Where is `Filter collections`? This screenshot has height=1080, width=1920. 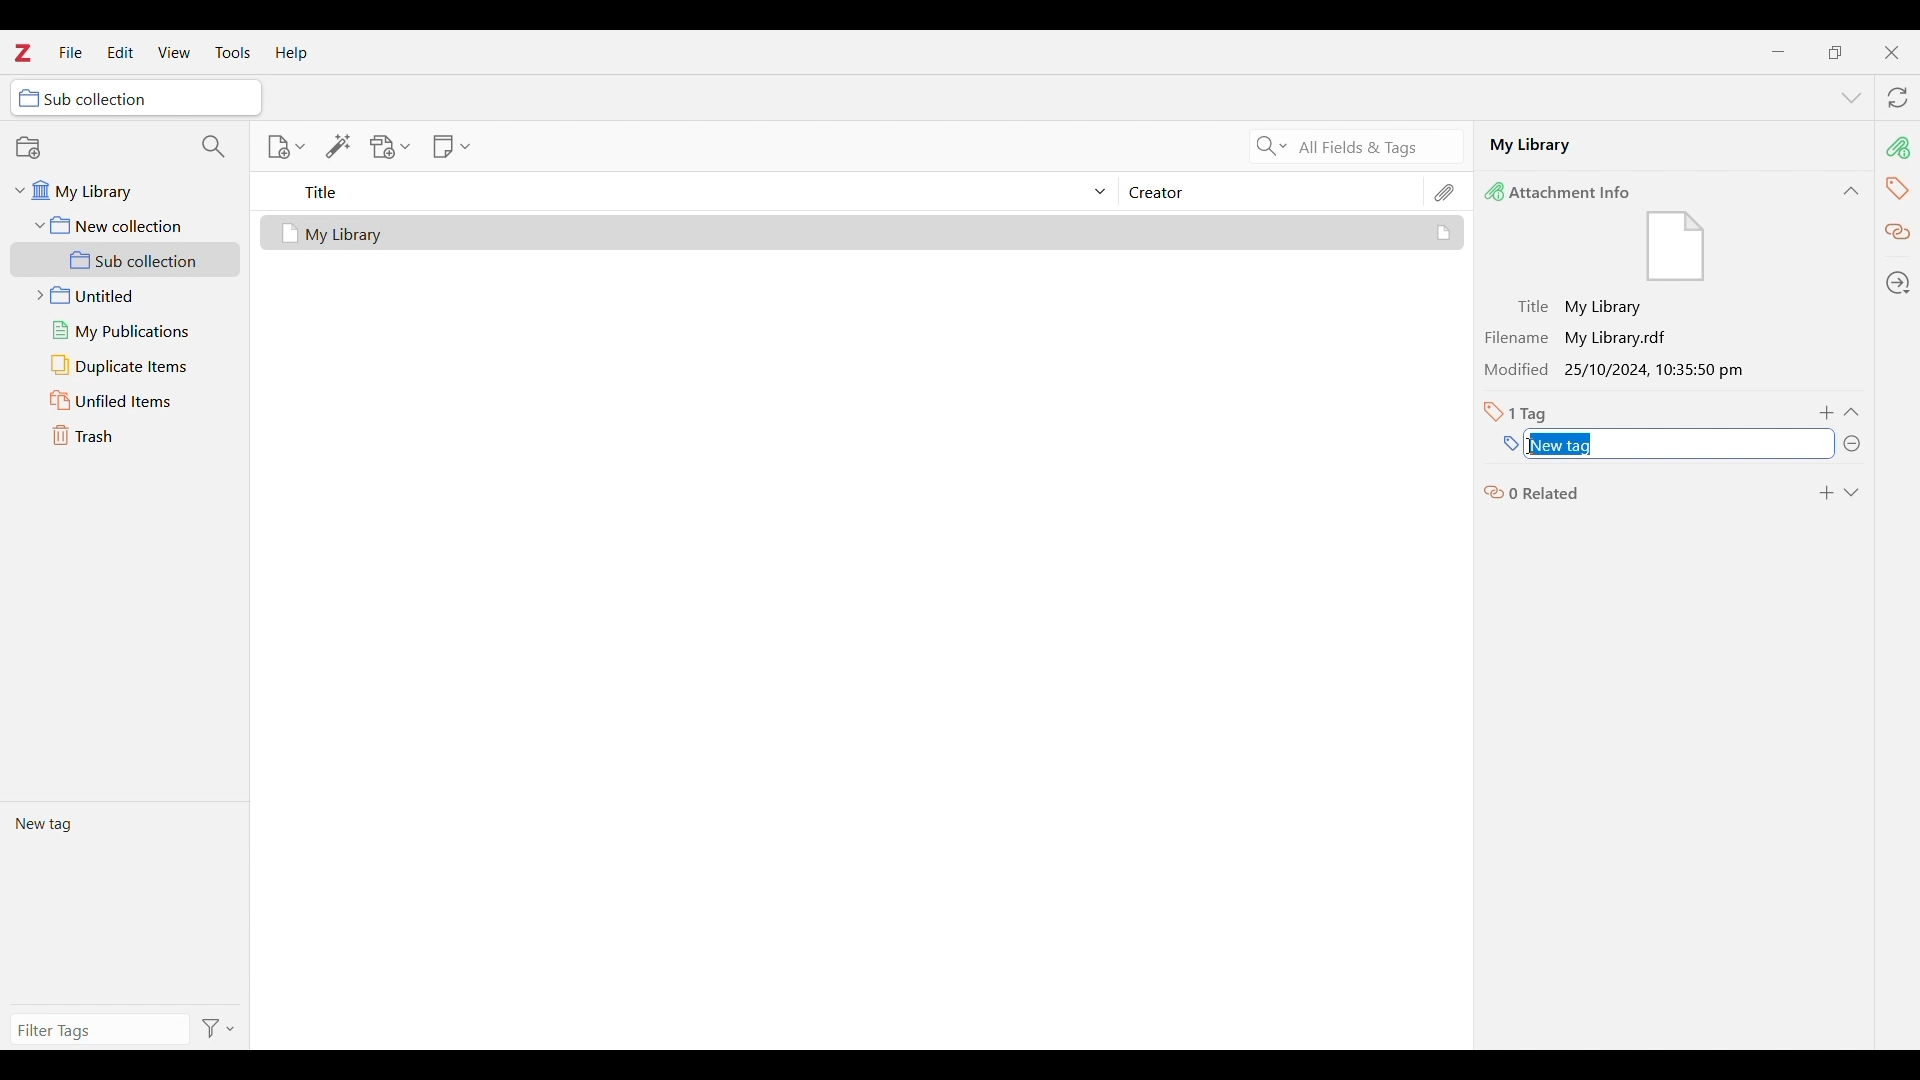 Filter collections is located at coordinates (214, 146).